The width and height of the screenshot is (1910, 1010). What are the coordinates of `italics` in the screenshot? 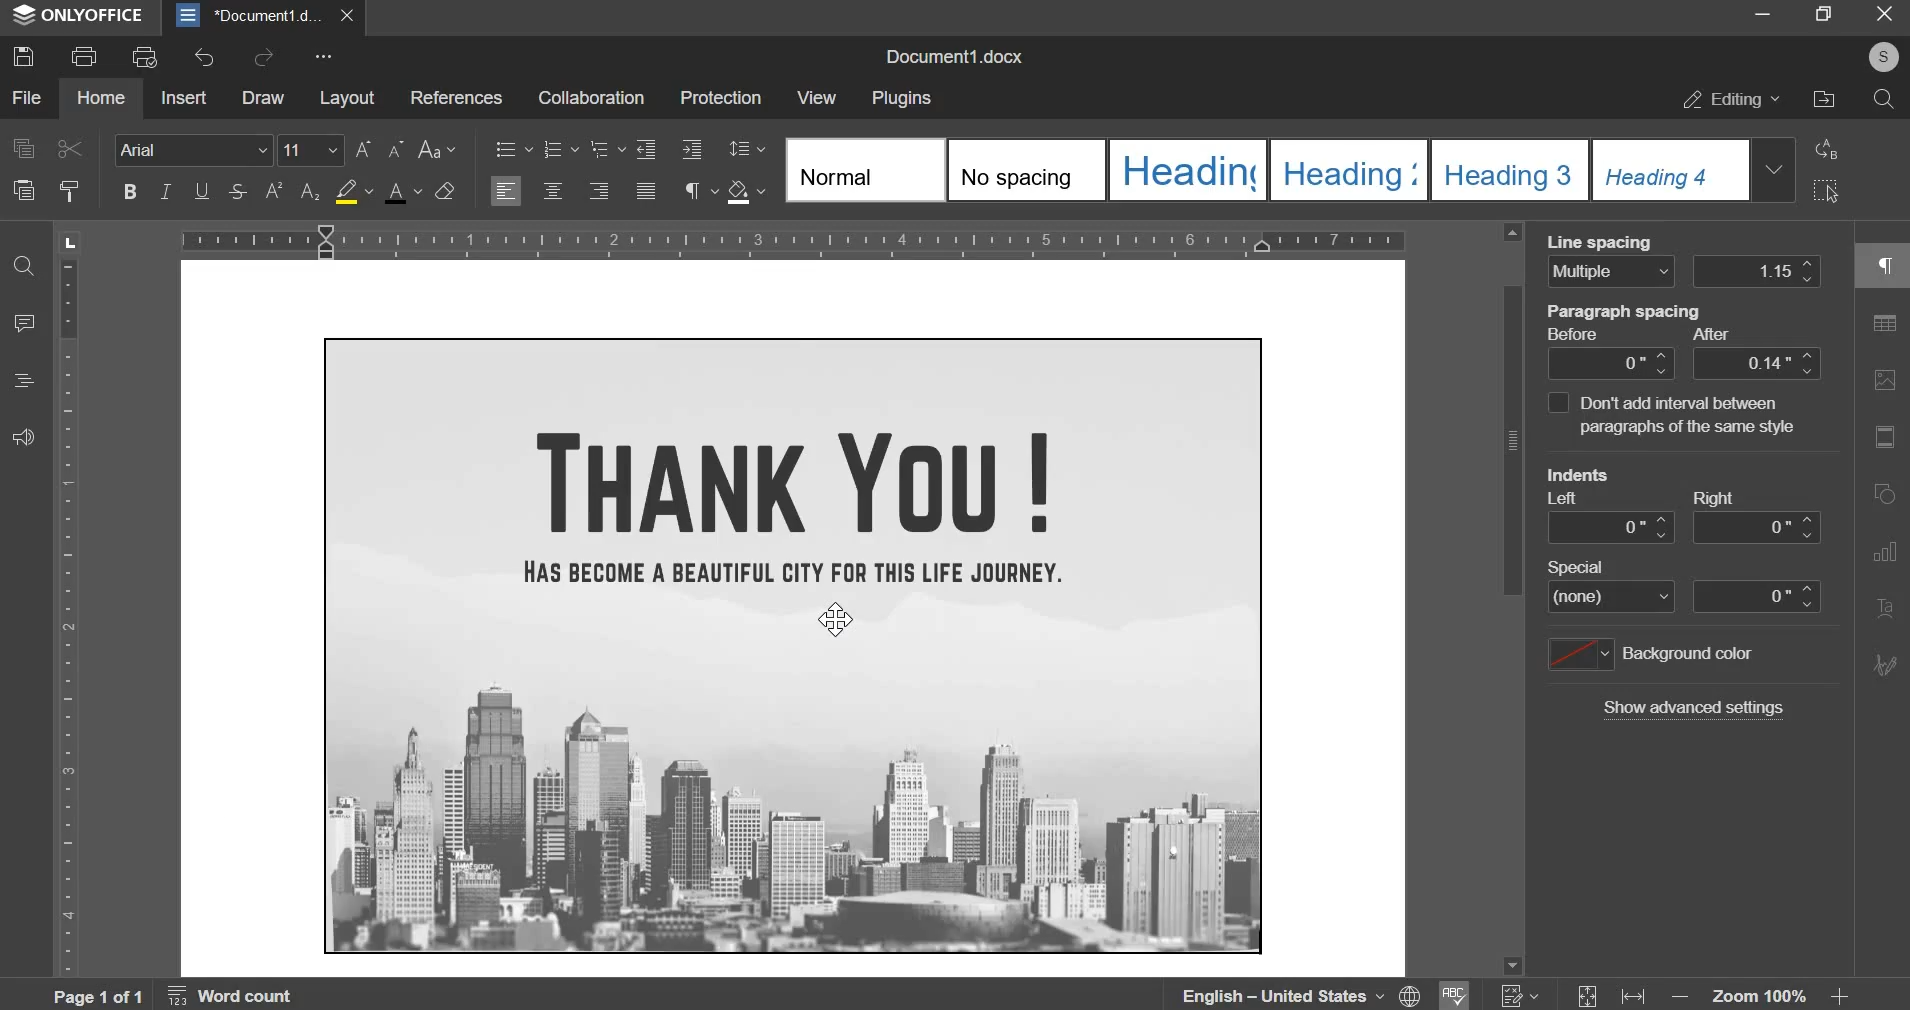 It's located at (166, 190).